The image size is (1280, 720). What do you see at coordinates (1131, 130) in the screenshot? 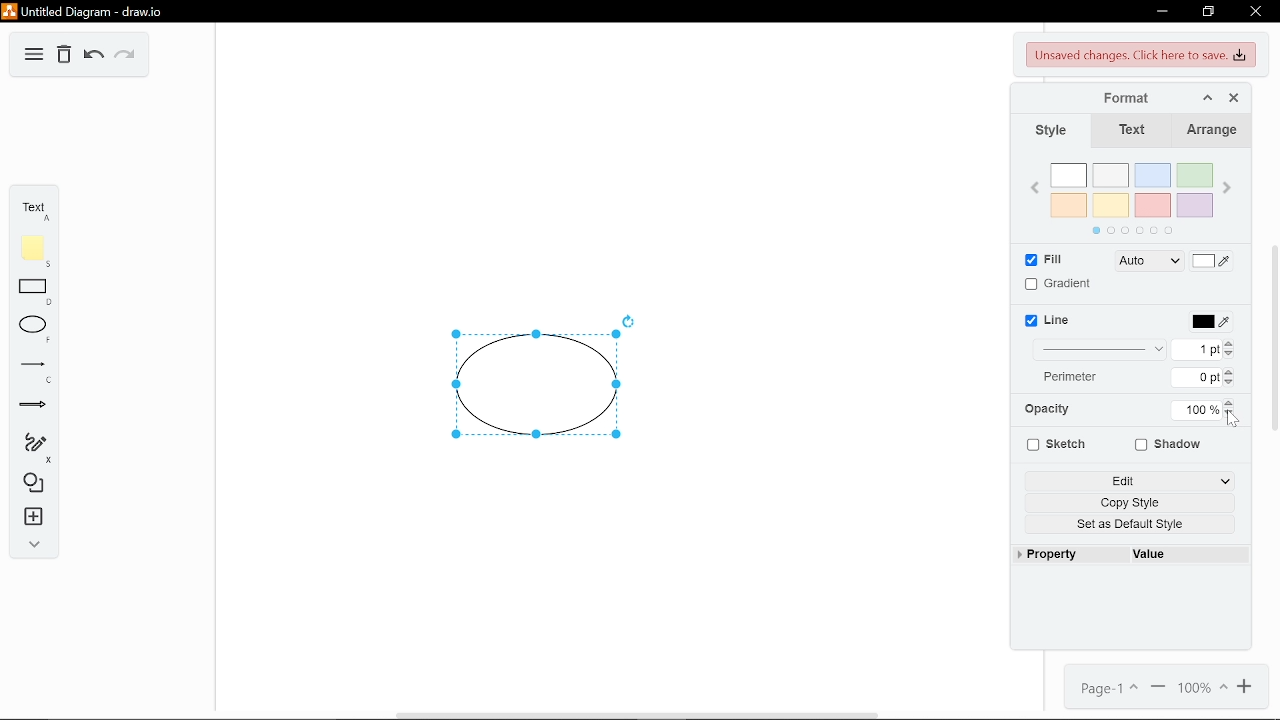
I see `Text` at bounding box center [1131, 130].